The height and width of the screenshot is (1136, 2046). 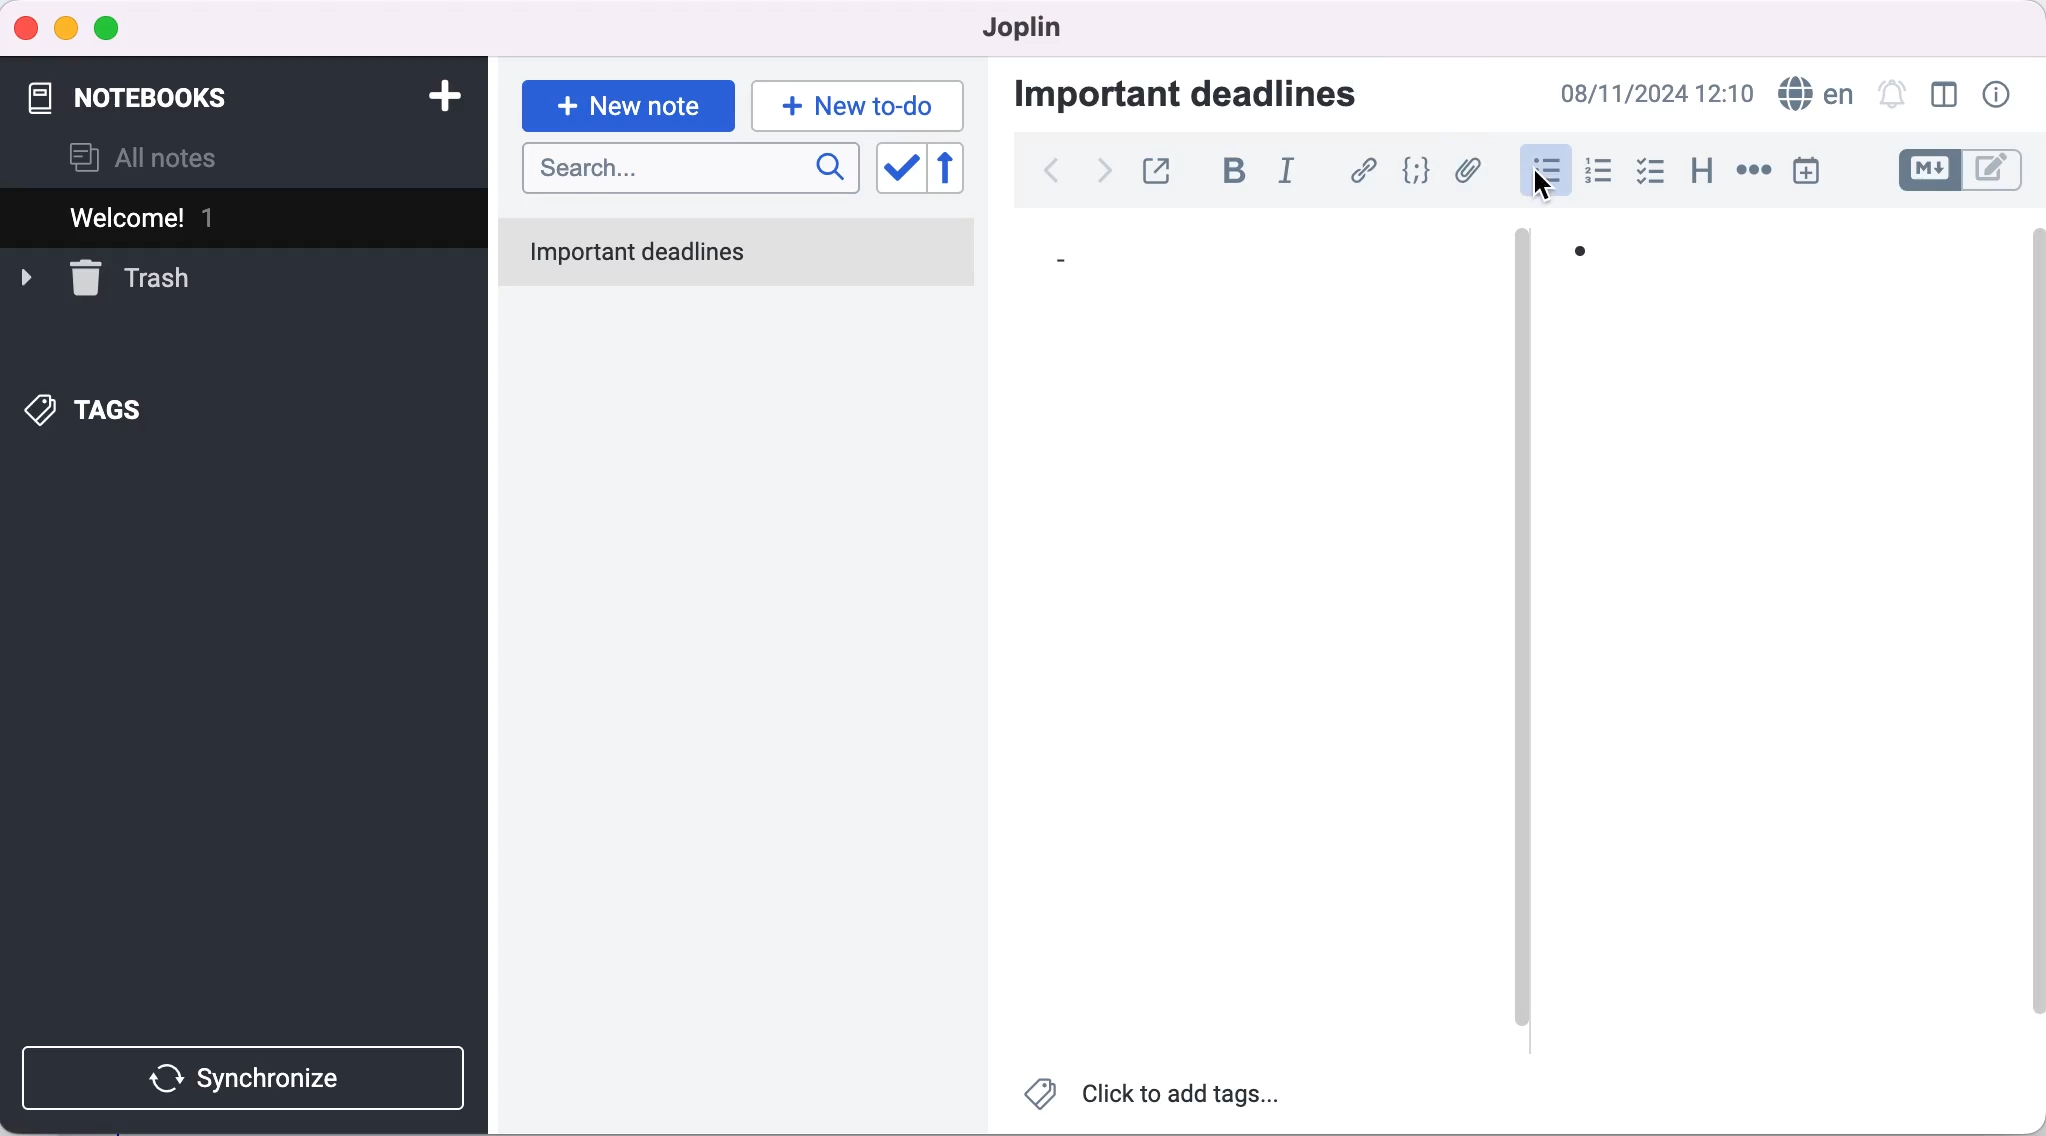 I want to click on click to add tags, so click(x=1159, y=1097).